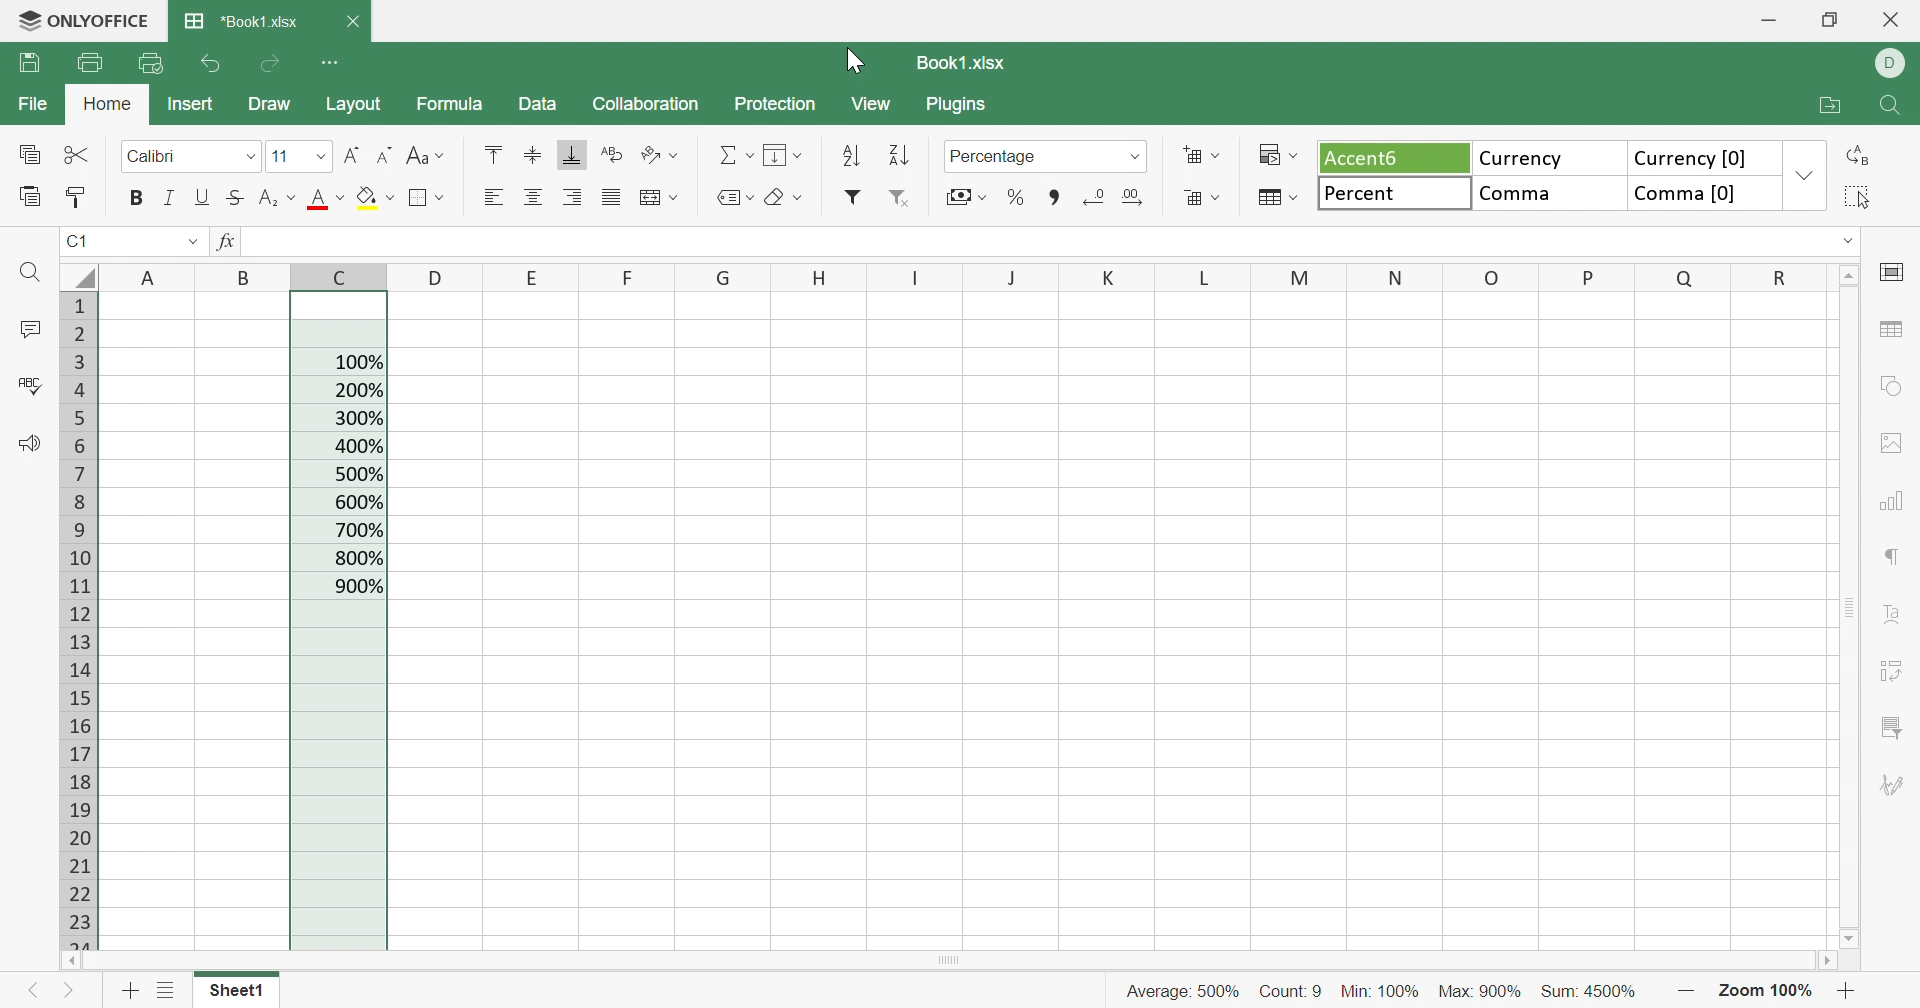  What do you see at coordinates (130, 990) in the screenshot?
I see `Add sheet` at bounding box center [130, 990].